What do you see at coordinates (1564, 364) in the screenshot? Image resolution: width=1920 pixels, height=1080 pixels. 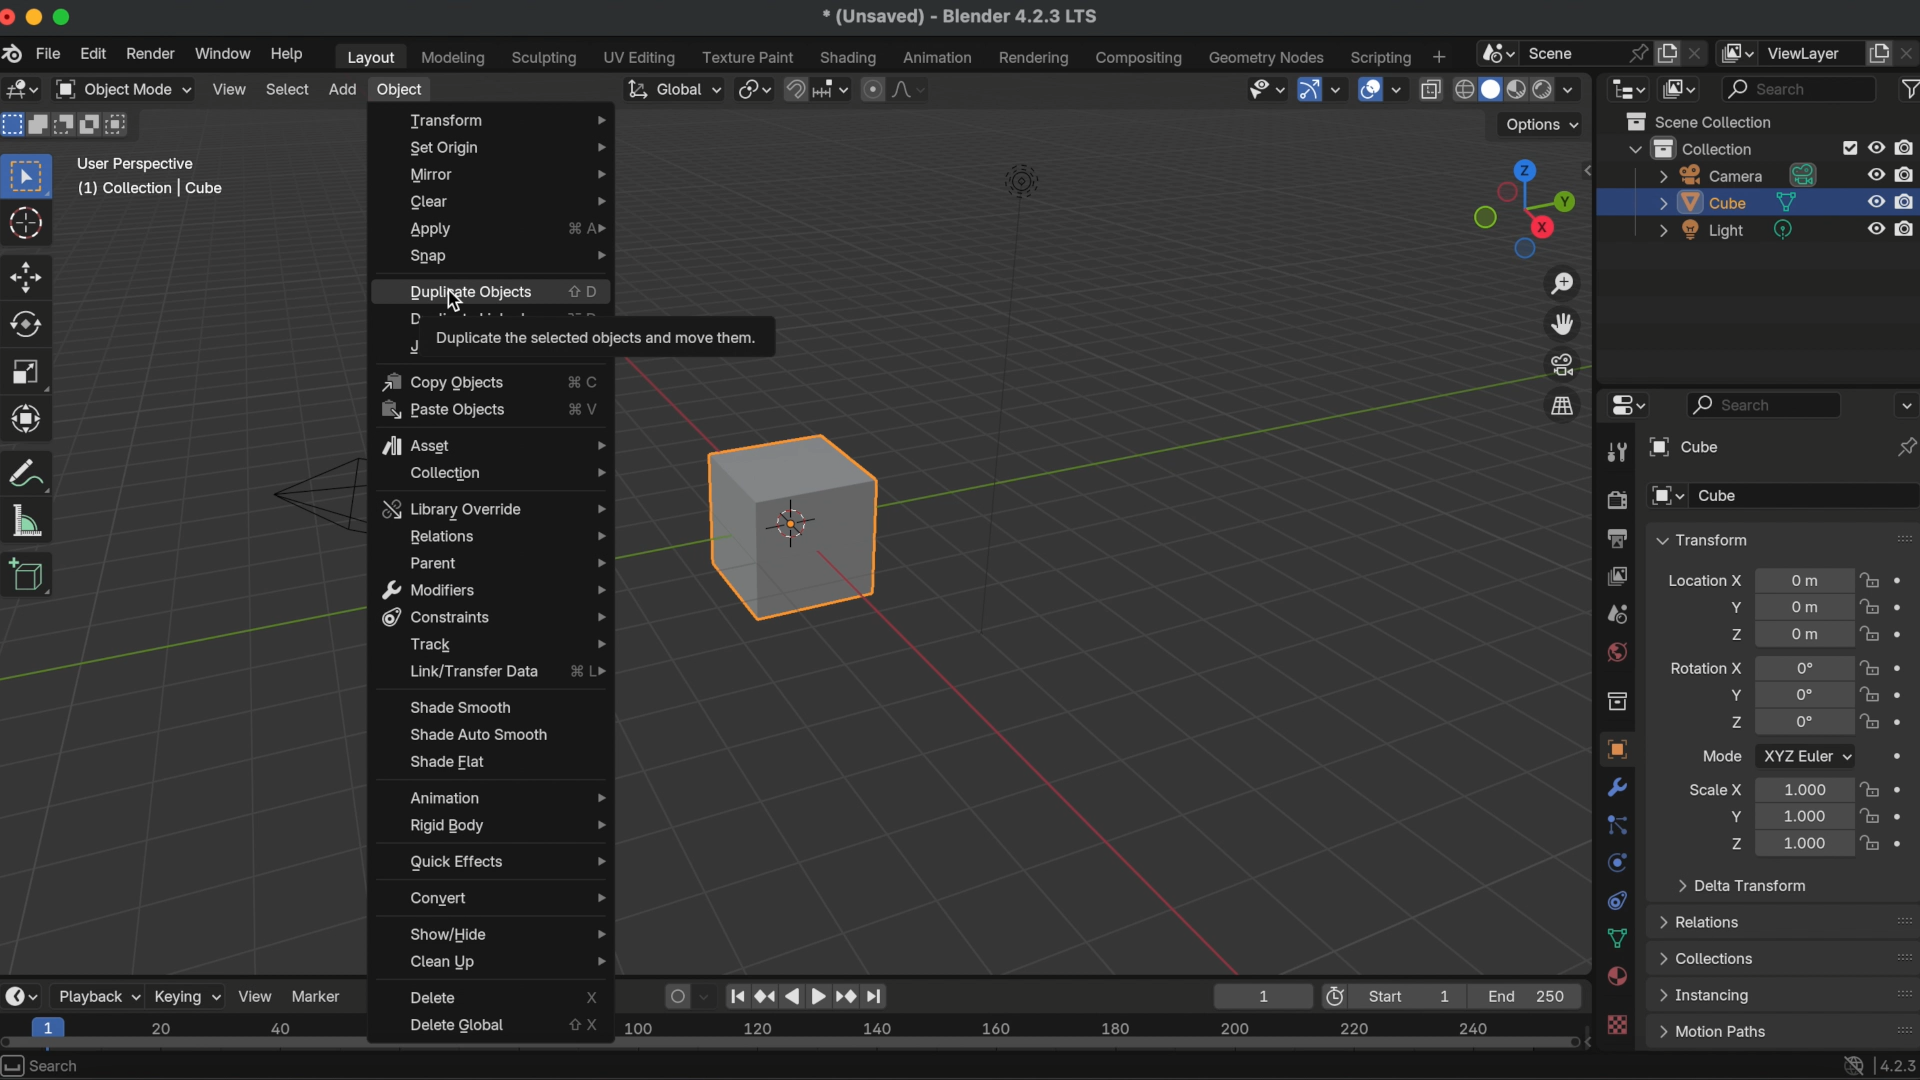 I see `toggle camera view` at bounding box center [1564, 364].